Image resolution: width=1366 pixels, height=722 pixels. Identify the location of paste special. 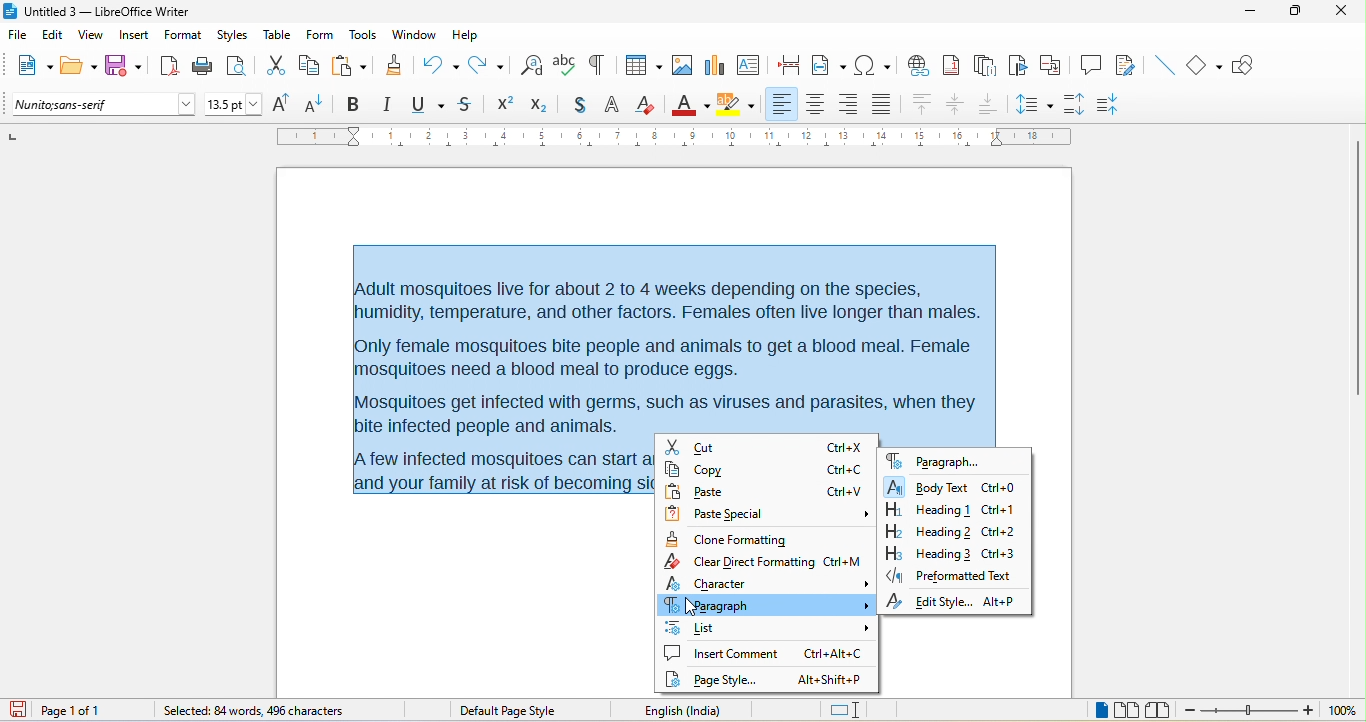
(771, 515).